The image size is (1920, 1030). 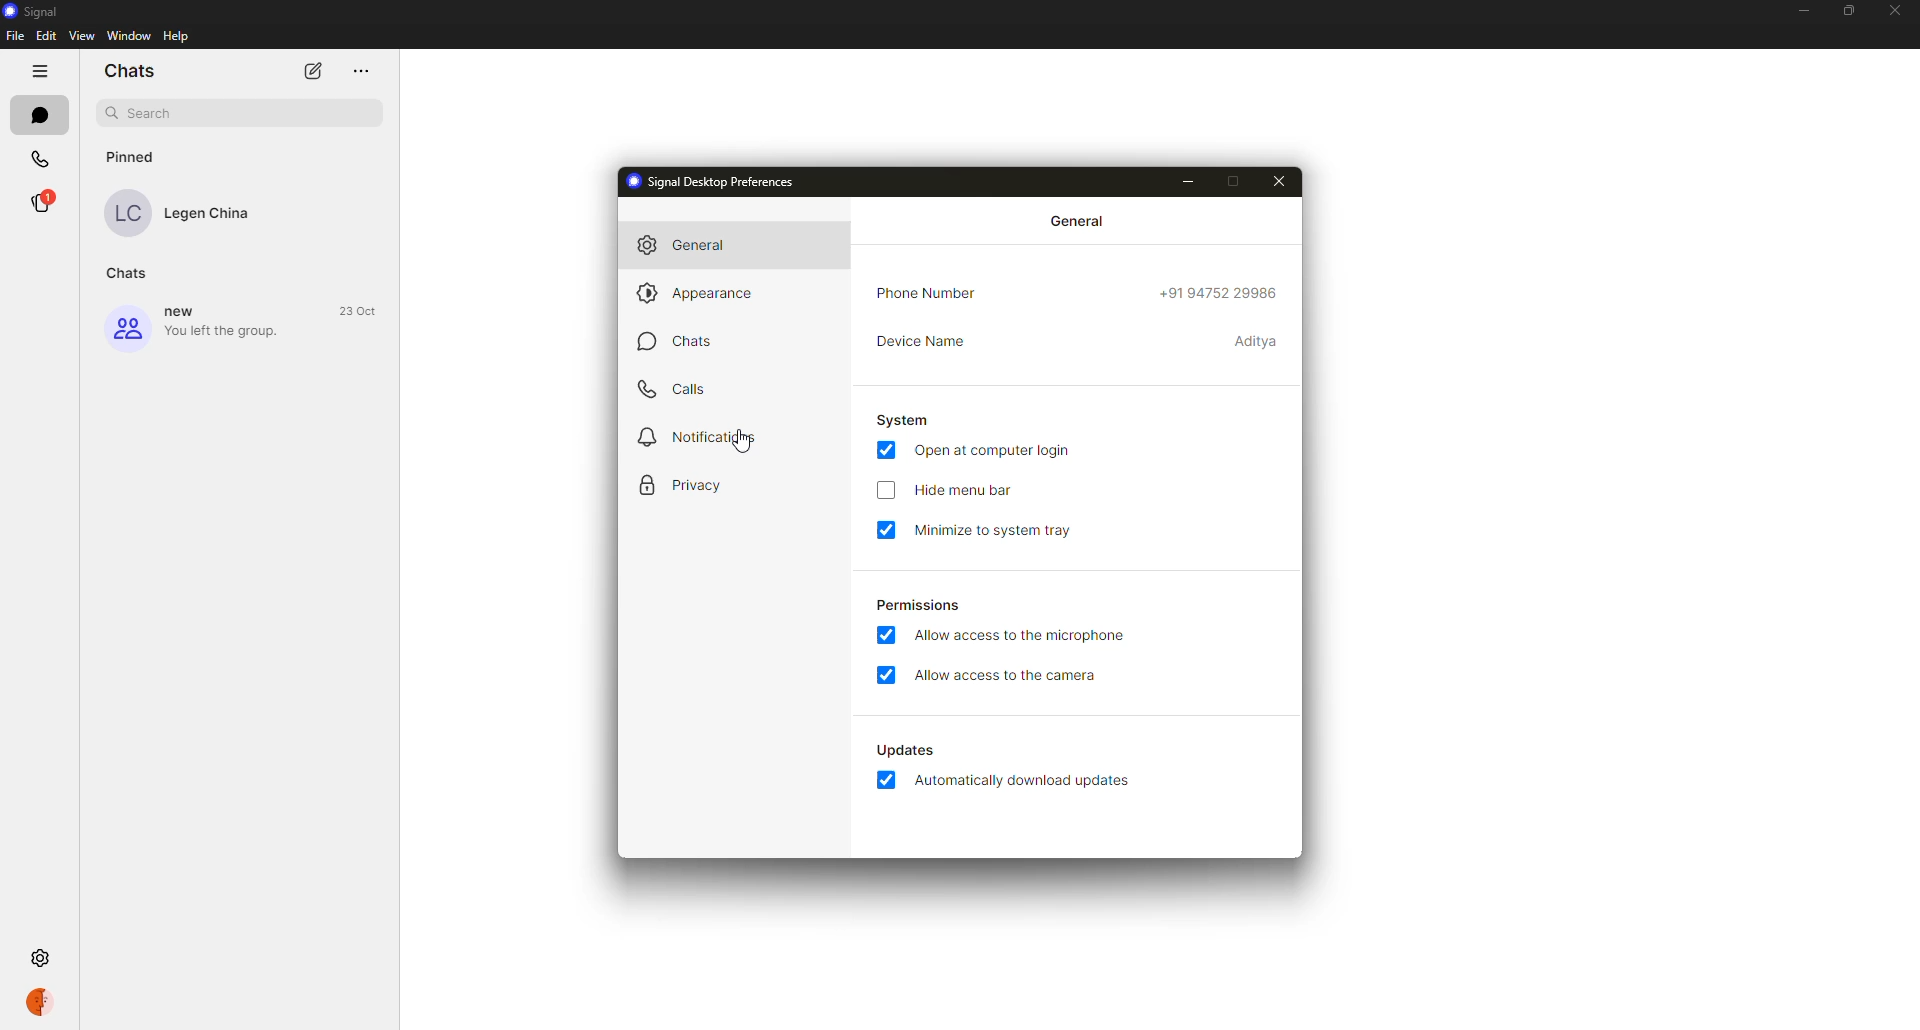 I want to click on Pinned, so click(x=133, y=157).